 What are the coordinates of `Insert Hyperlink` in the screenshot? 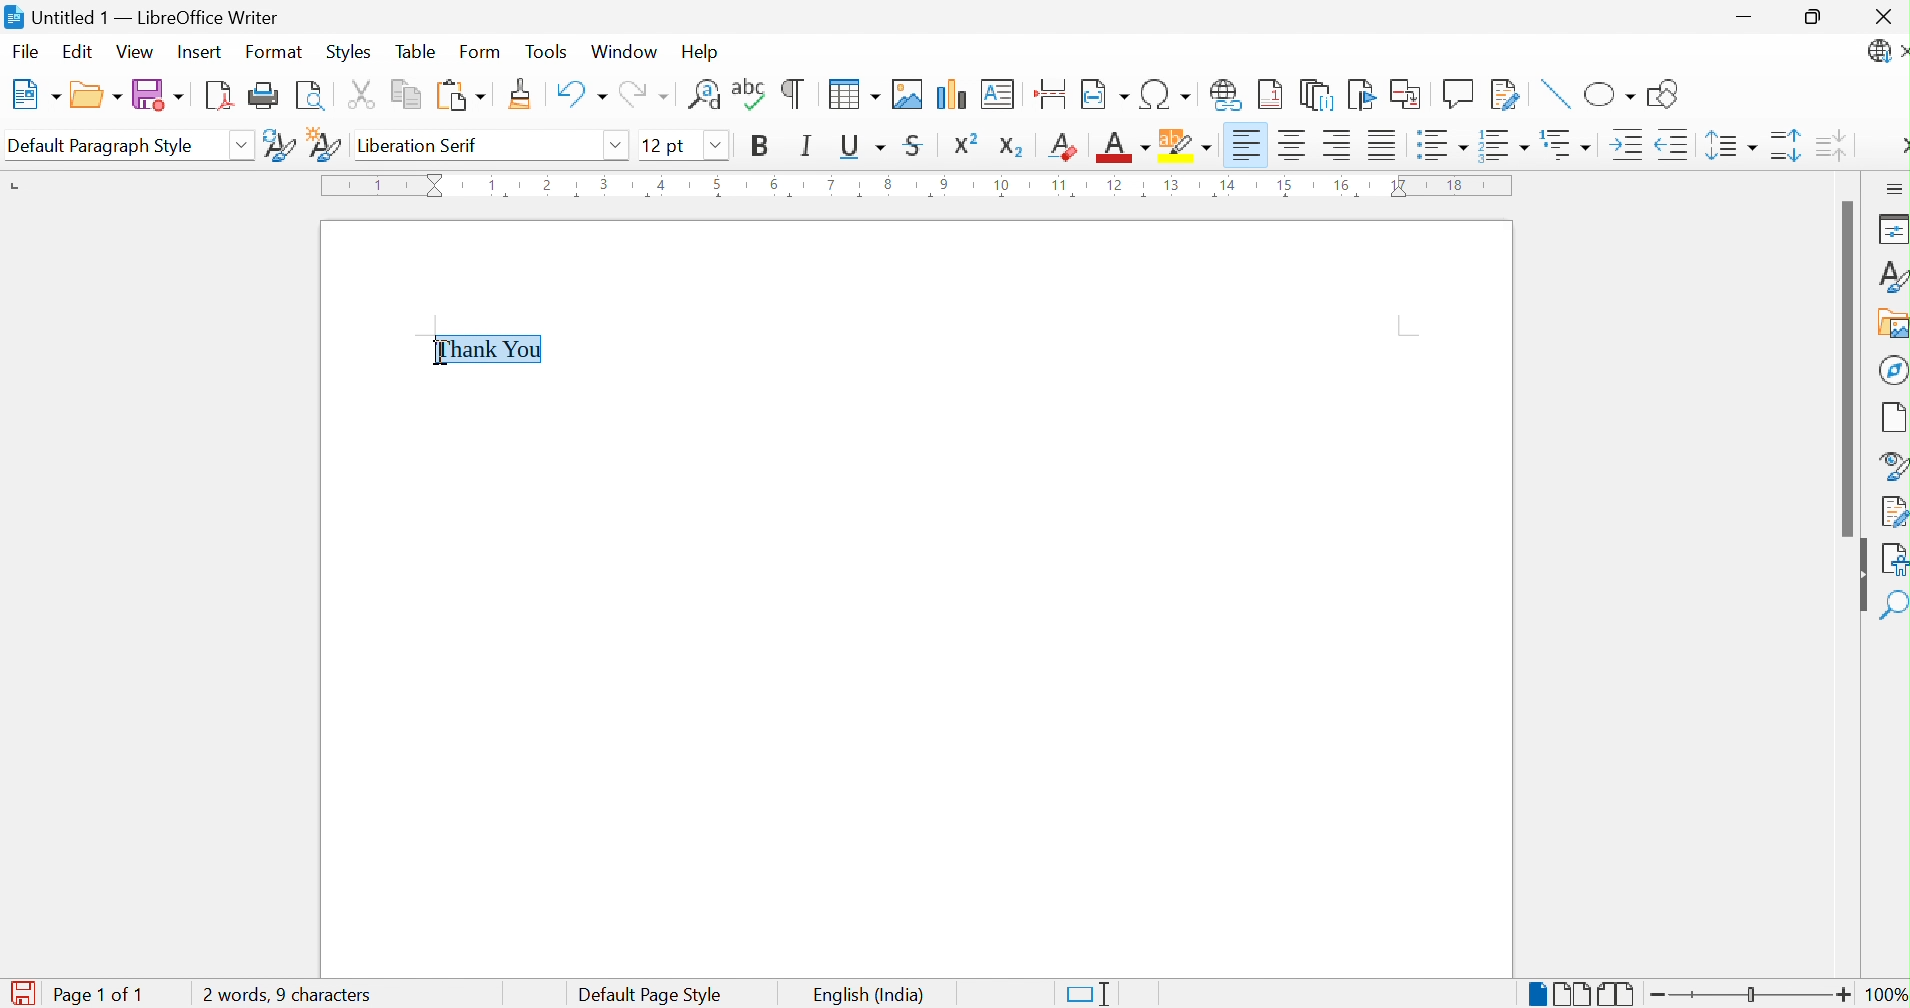 It's located at (1226, 96).